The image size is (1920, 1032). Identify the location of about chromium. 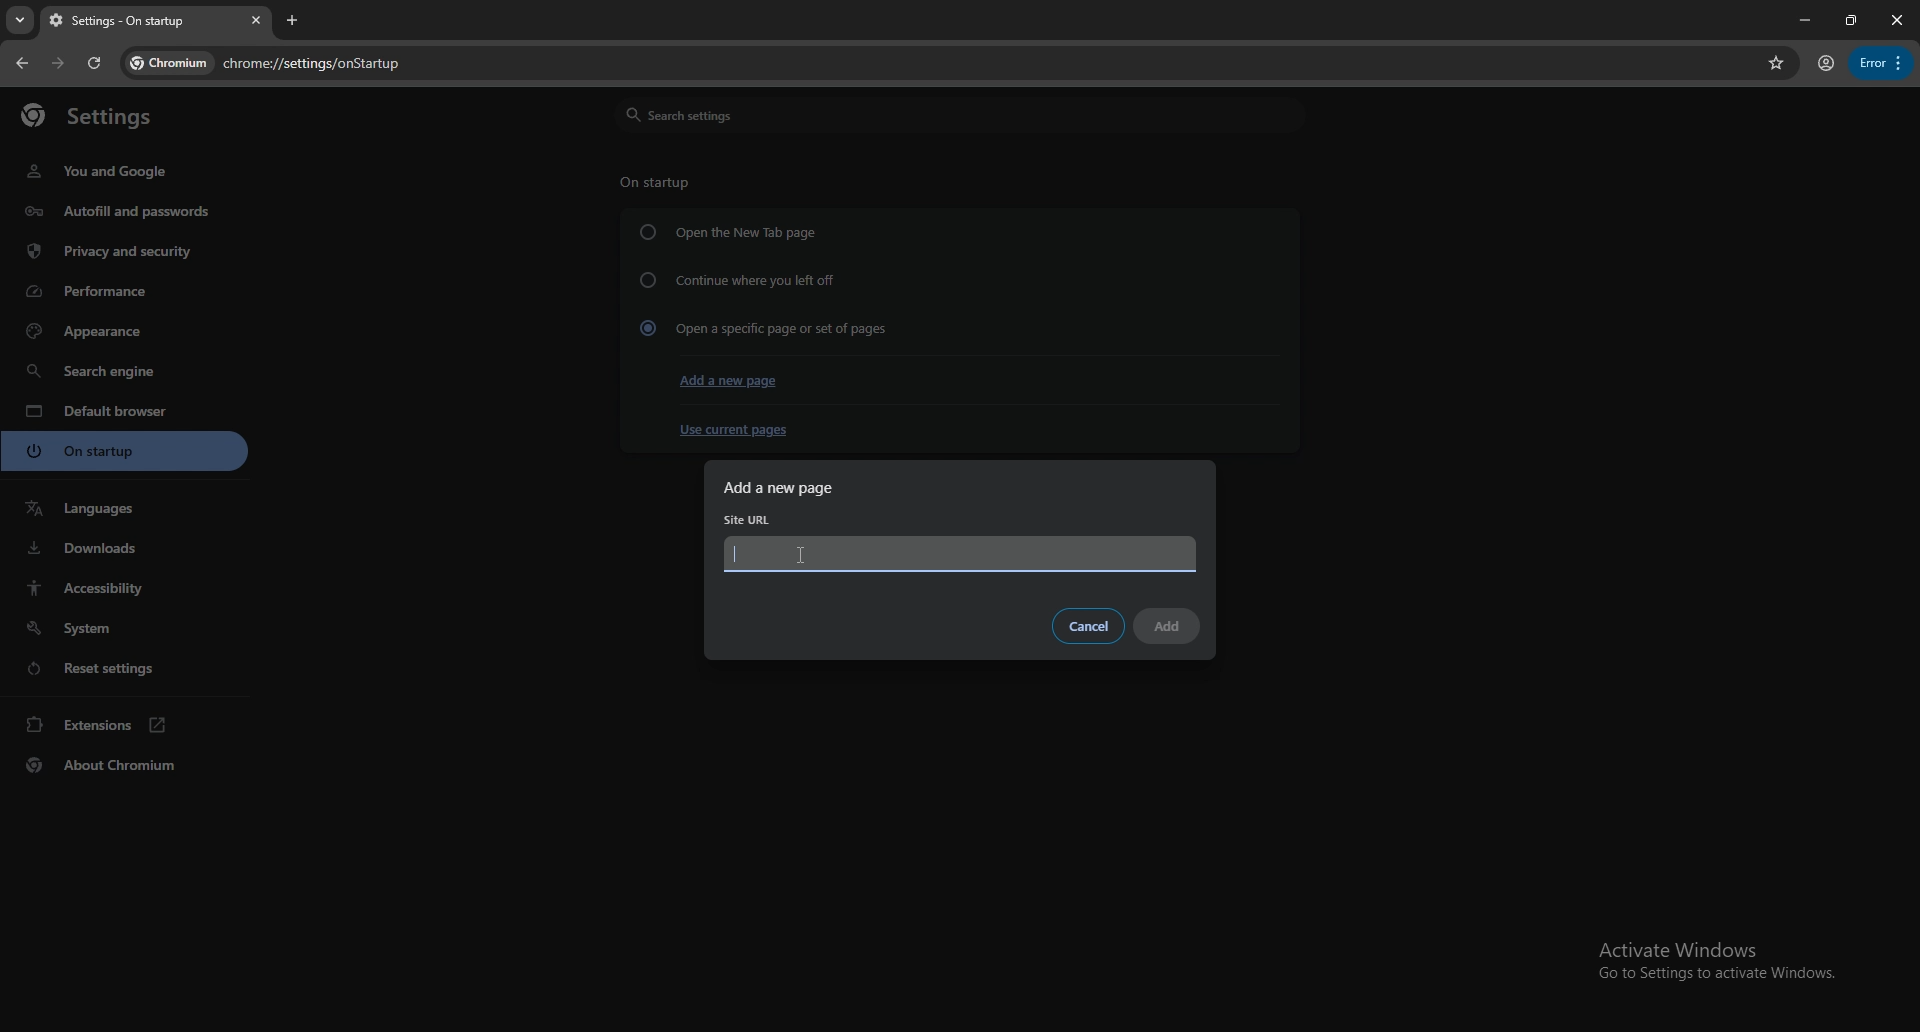
(126, 765).